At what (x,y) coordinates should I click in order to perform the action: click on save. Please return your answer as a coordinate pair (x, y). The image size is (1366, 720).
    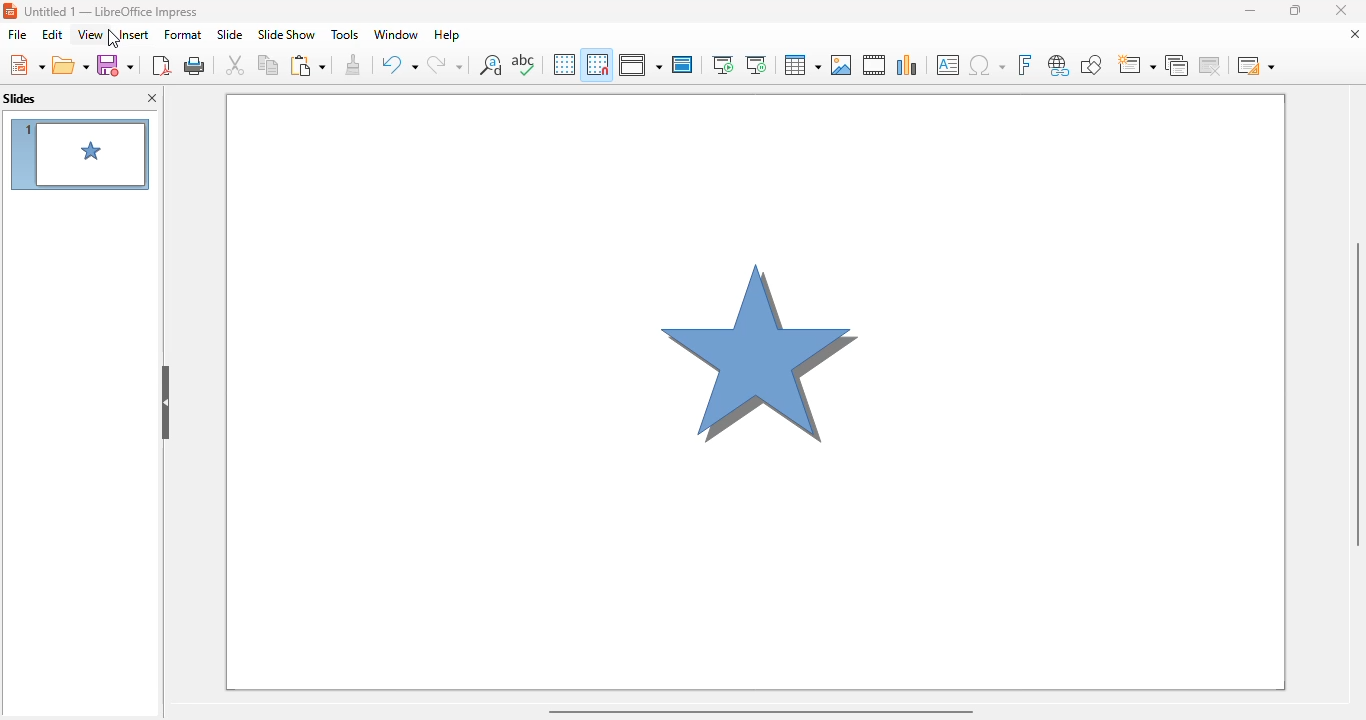
    Looking at the image, I should click on (115, 65).